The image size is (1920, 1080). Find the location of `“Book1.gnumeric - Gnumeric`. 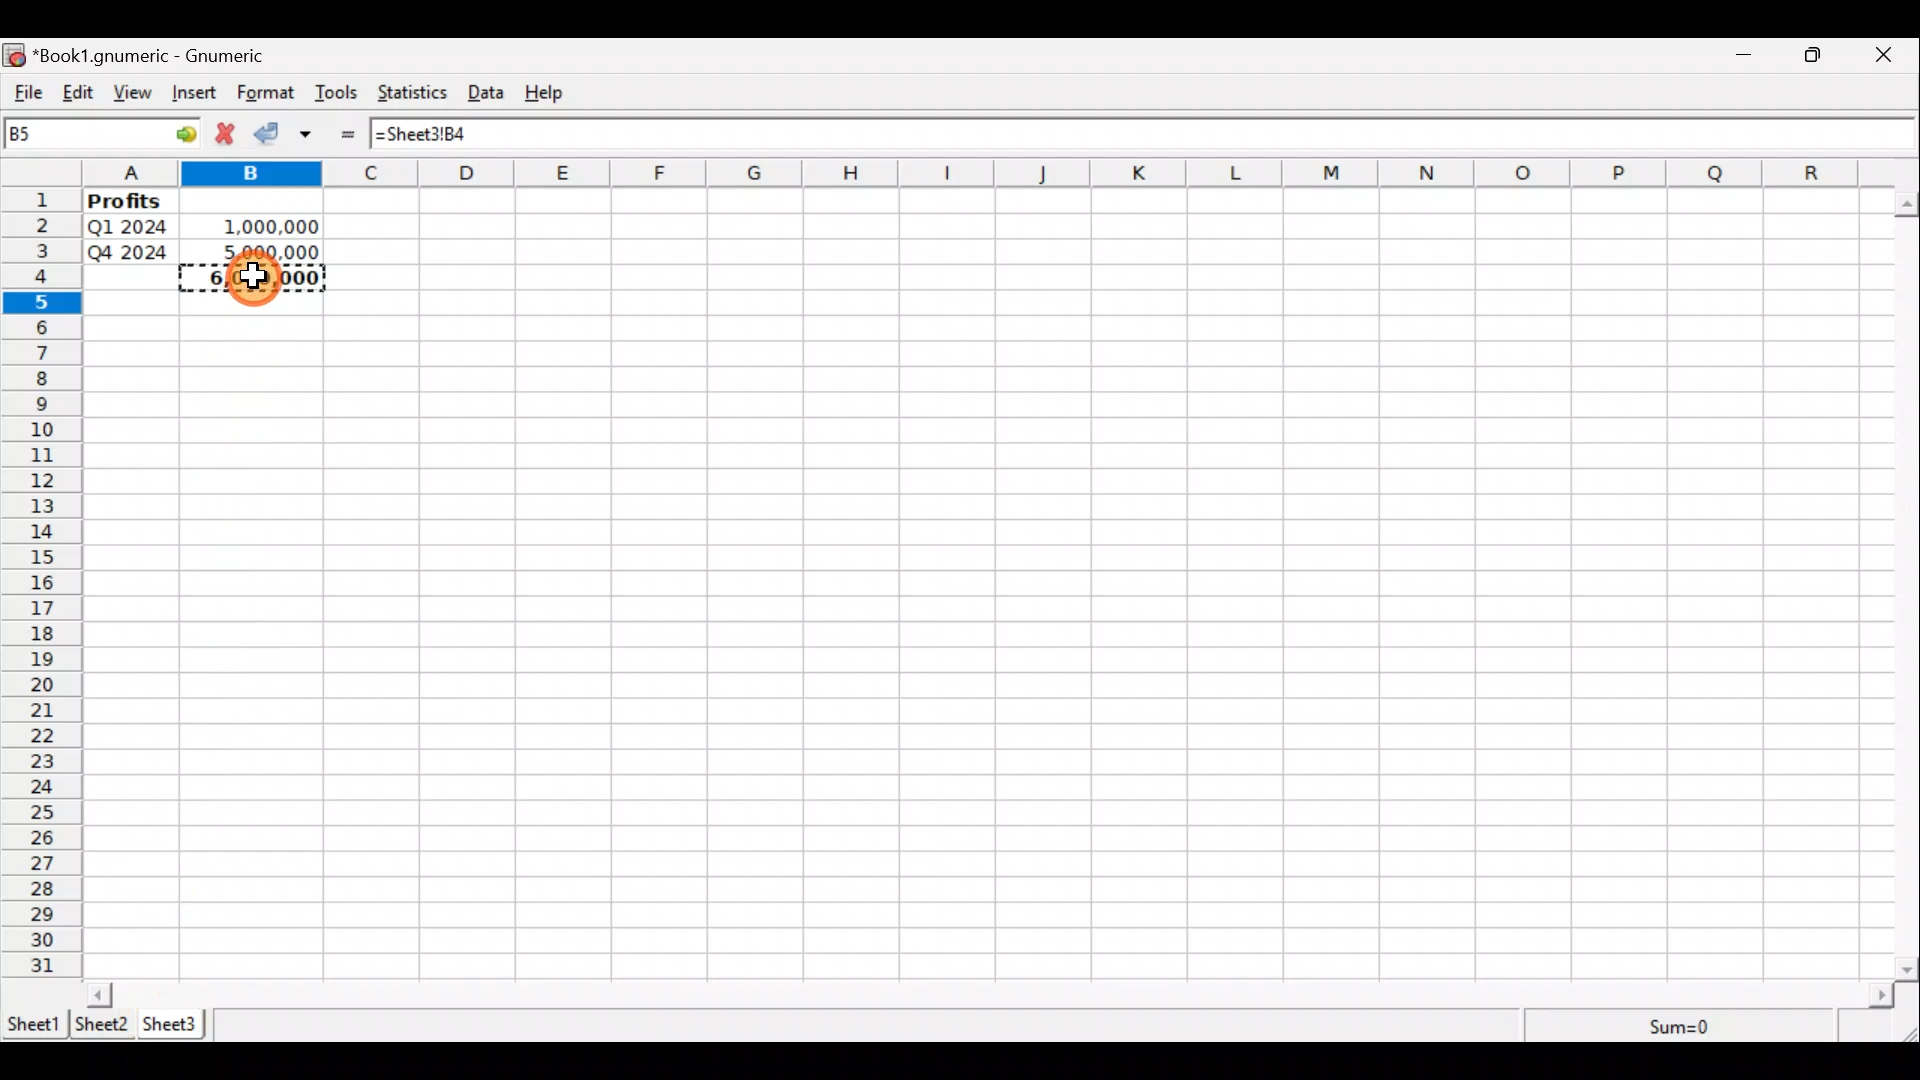

“Book1.gnumeric - Gnumeric is located at coordinates (160, 56).